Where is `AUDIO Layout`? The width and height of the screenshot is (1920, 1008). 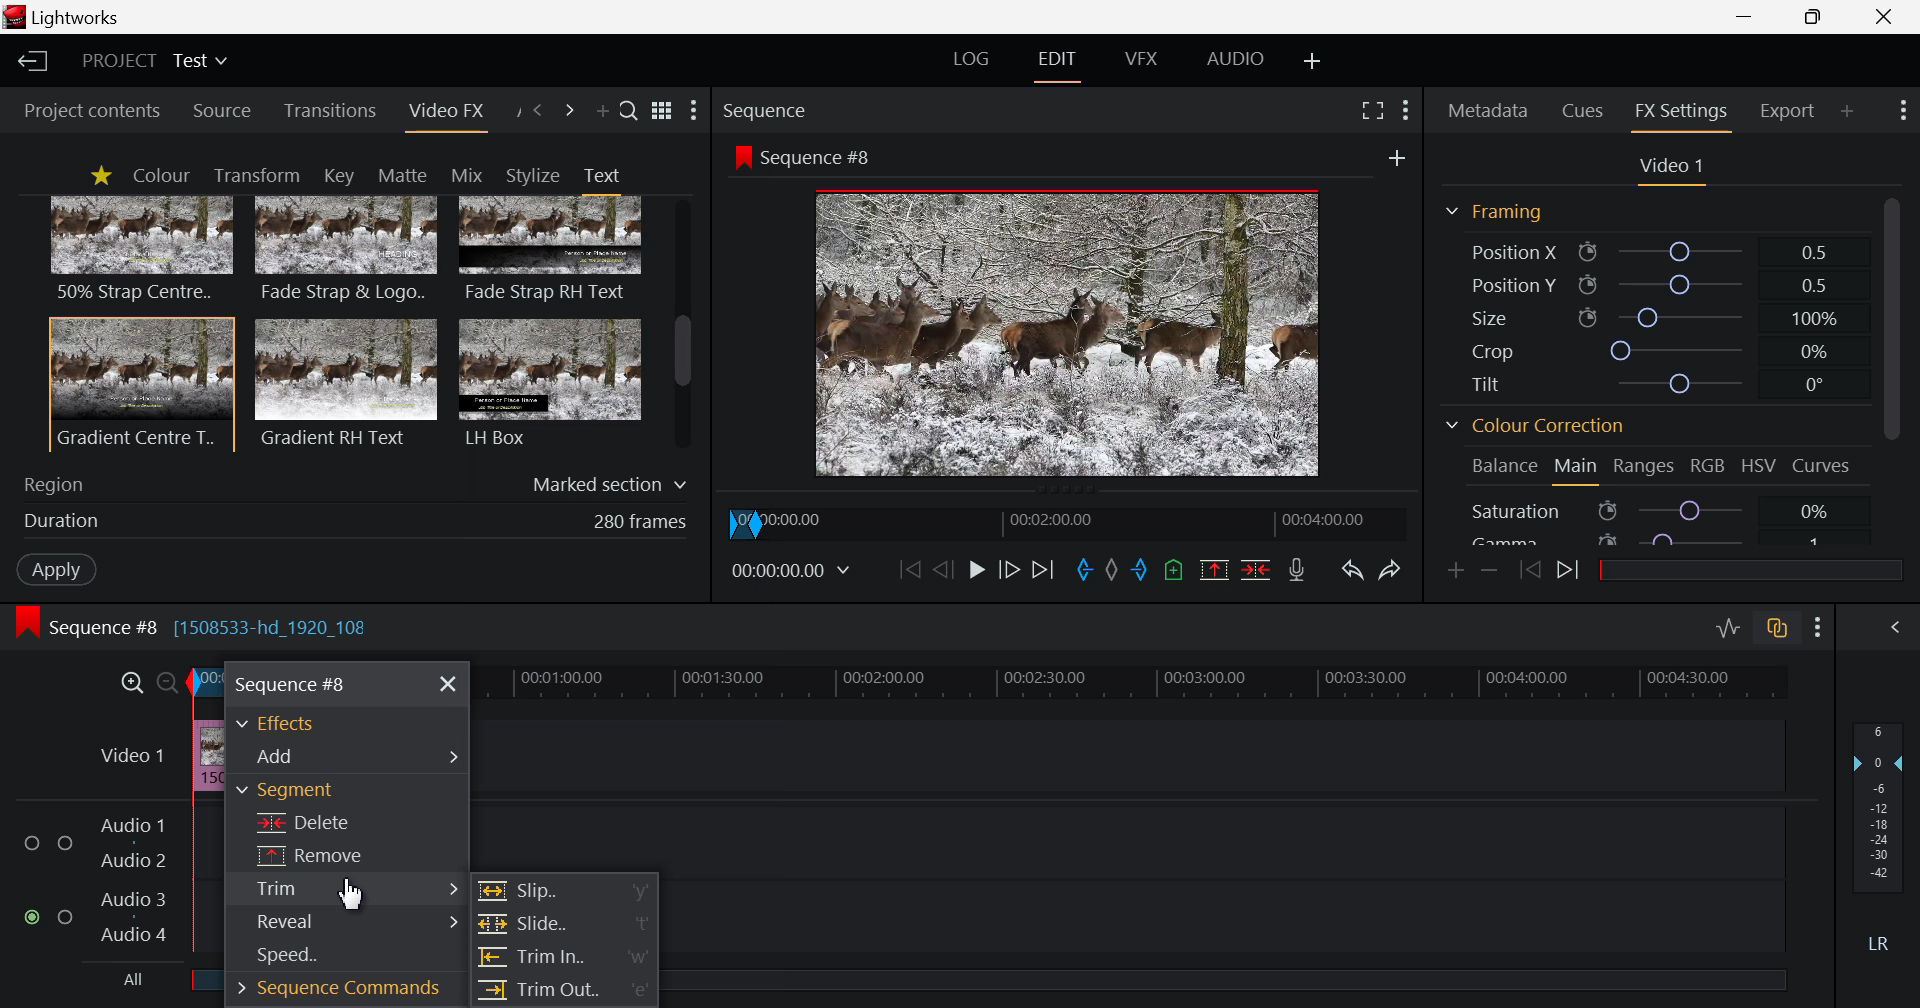 AUDIO Layout is located at coordinates (1242, 57).